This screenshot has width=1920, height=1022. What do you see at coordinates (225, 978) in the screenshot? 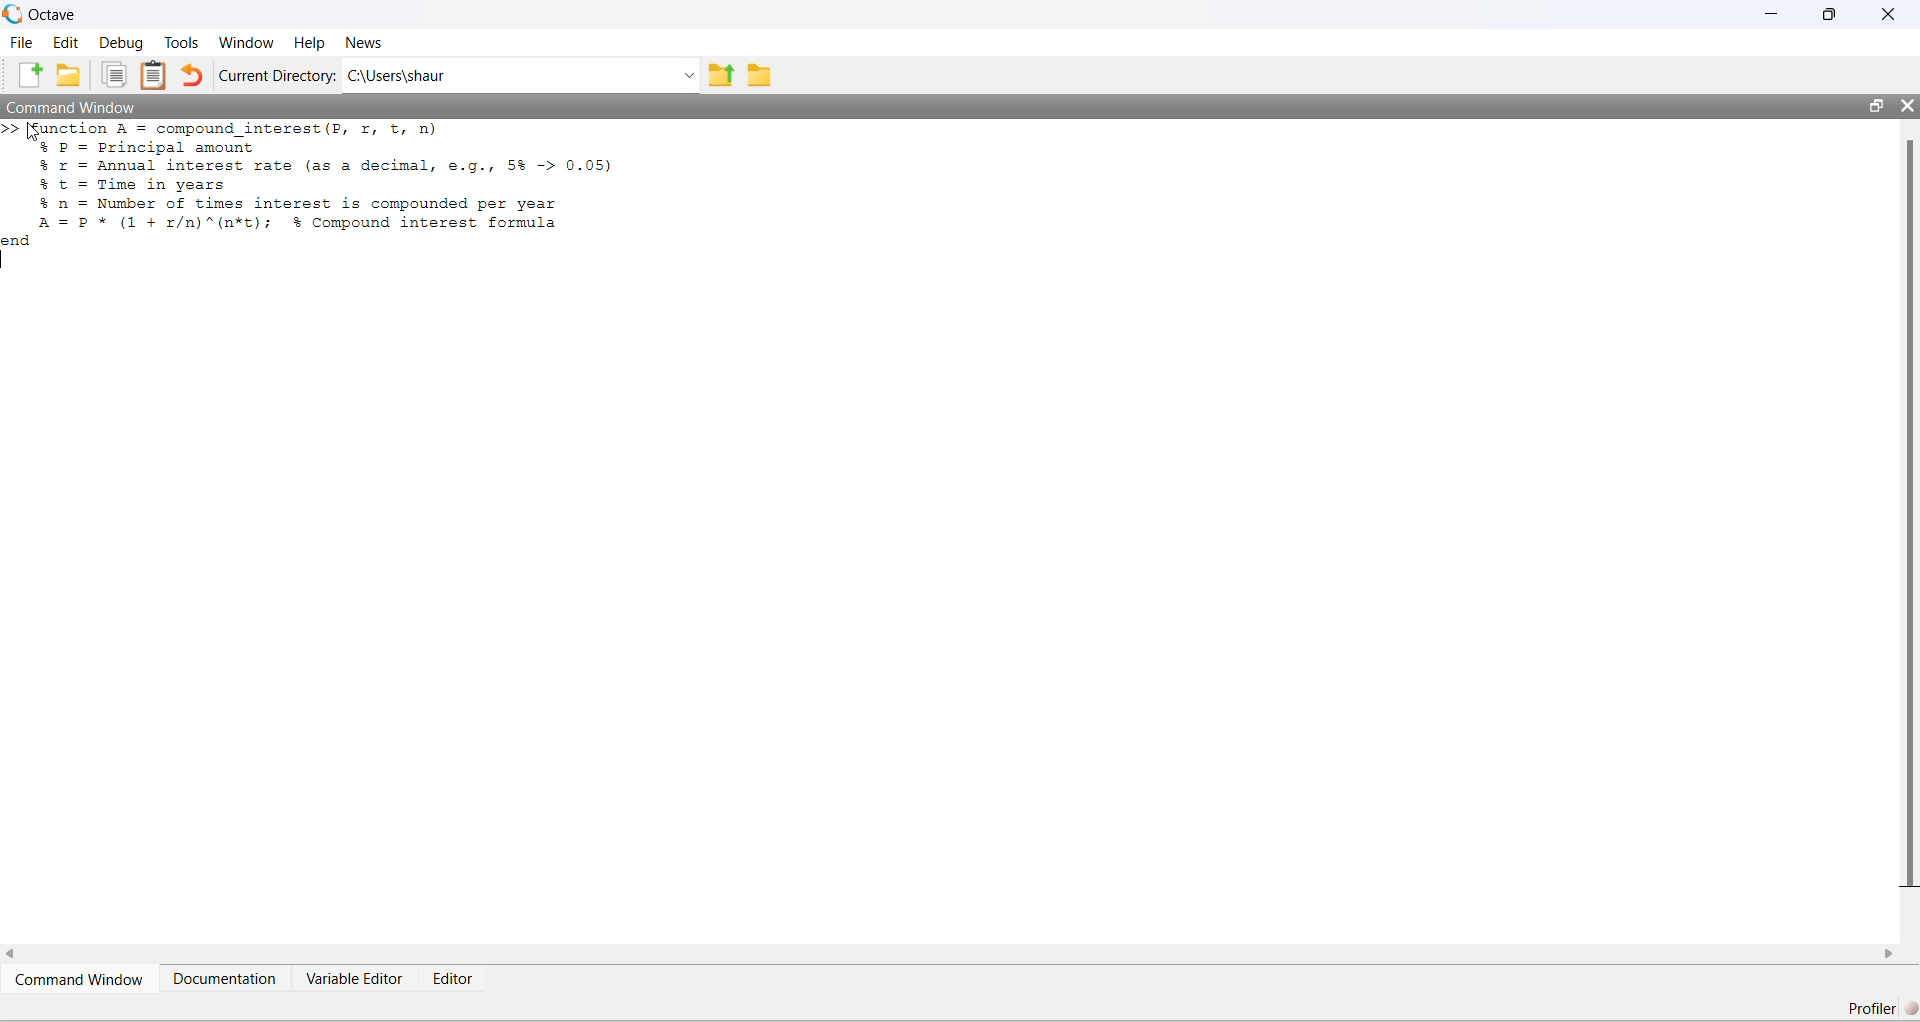
I see `Documentation` at bounding box center [225, 978].